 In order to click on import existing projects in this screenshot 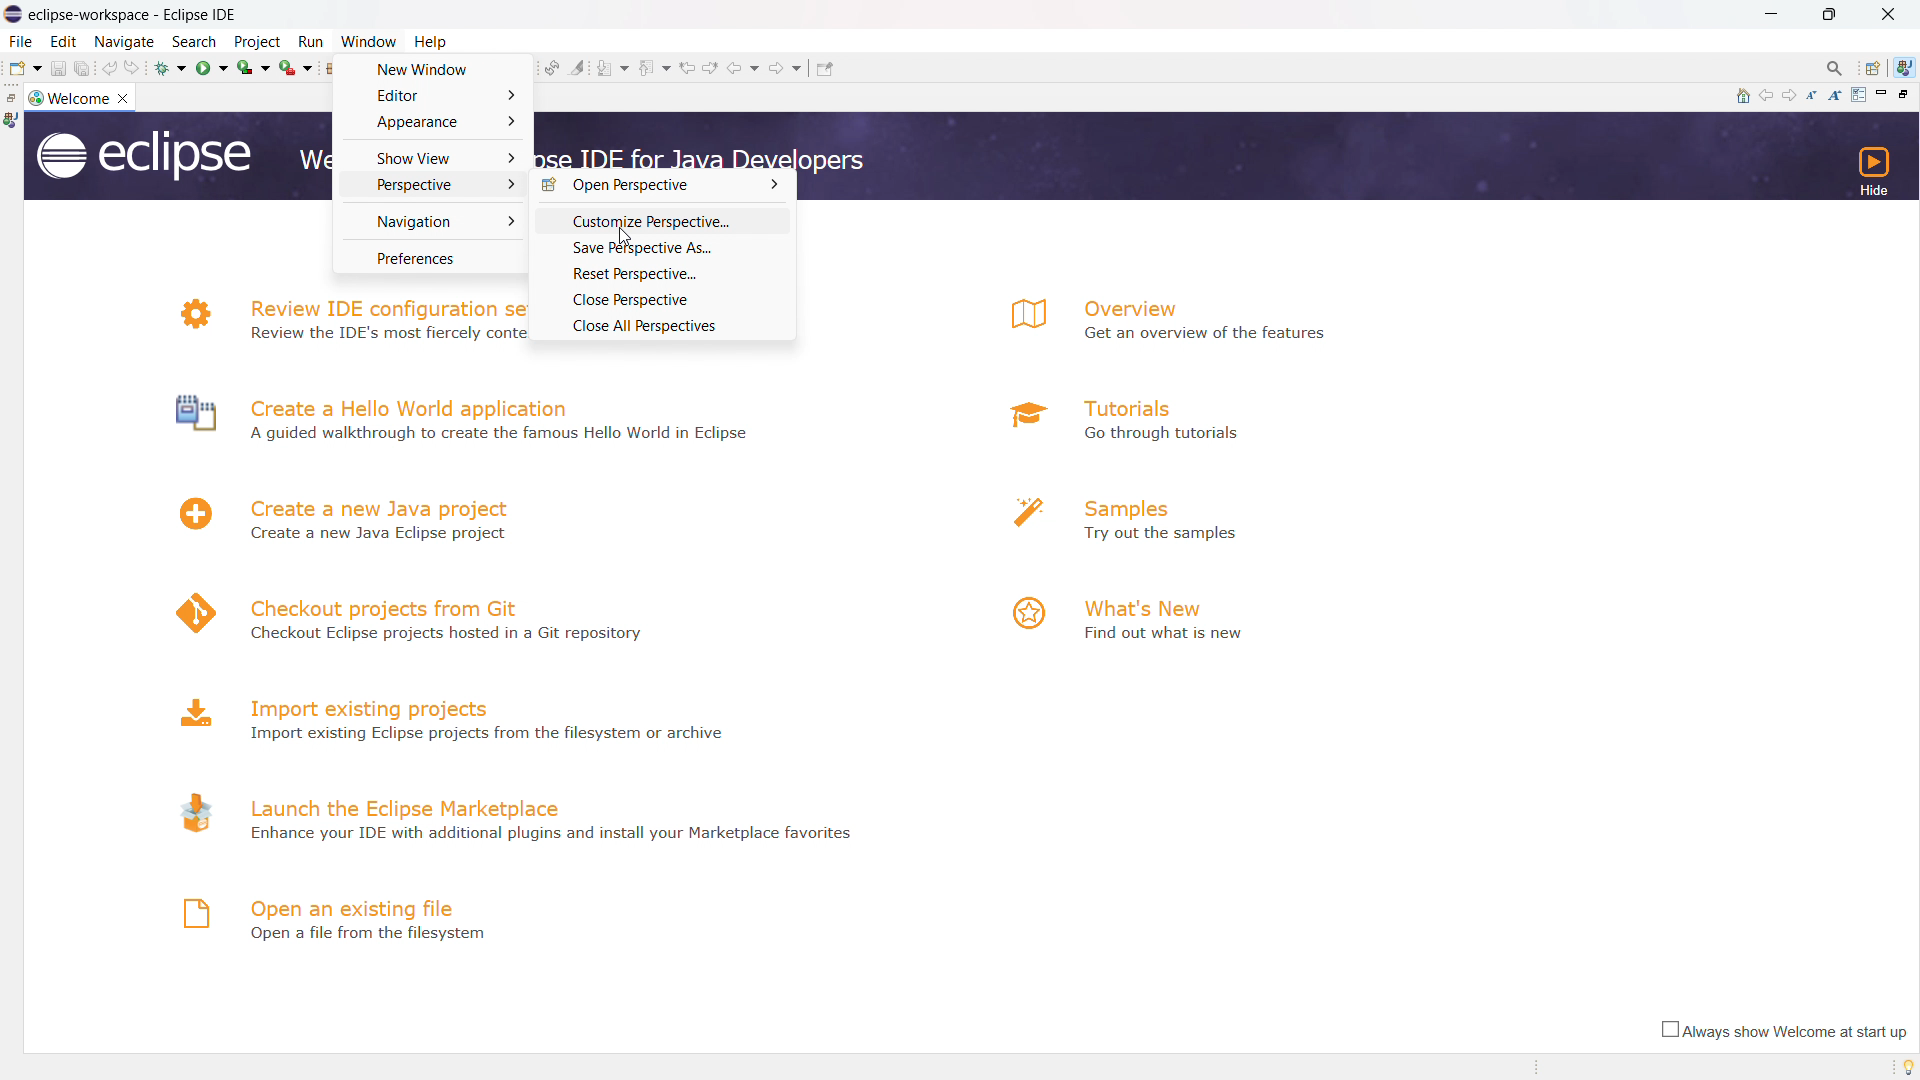, I will do `click(382, 706)`.